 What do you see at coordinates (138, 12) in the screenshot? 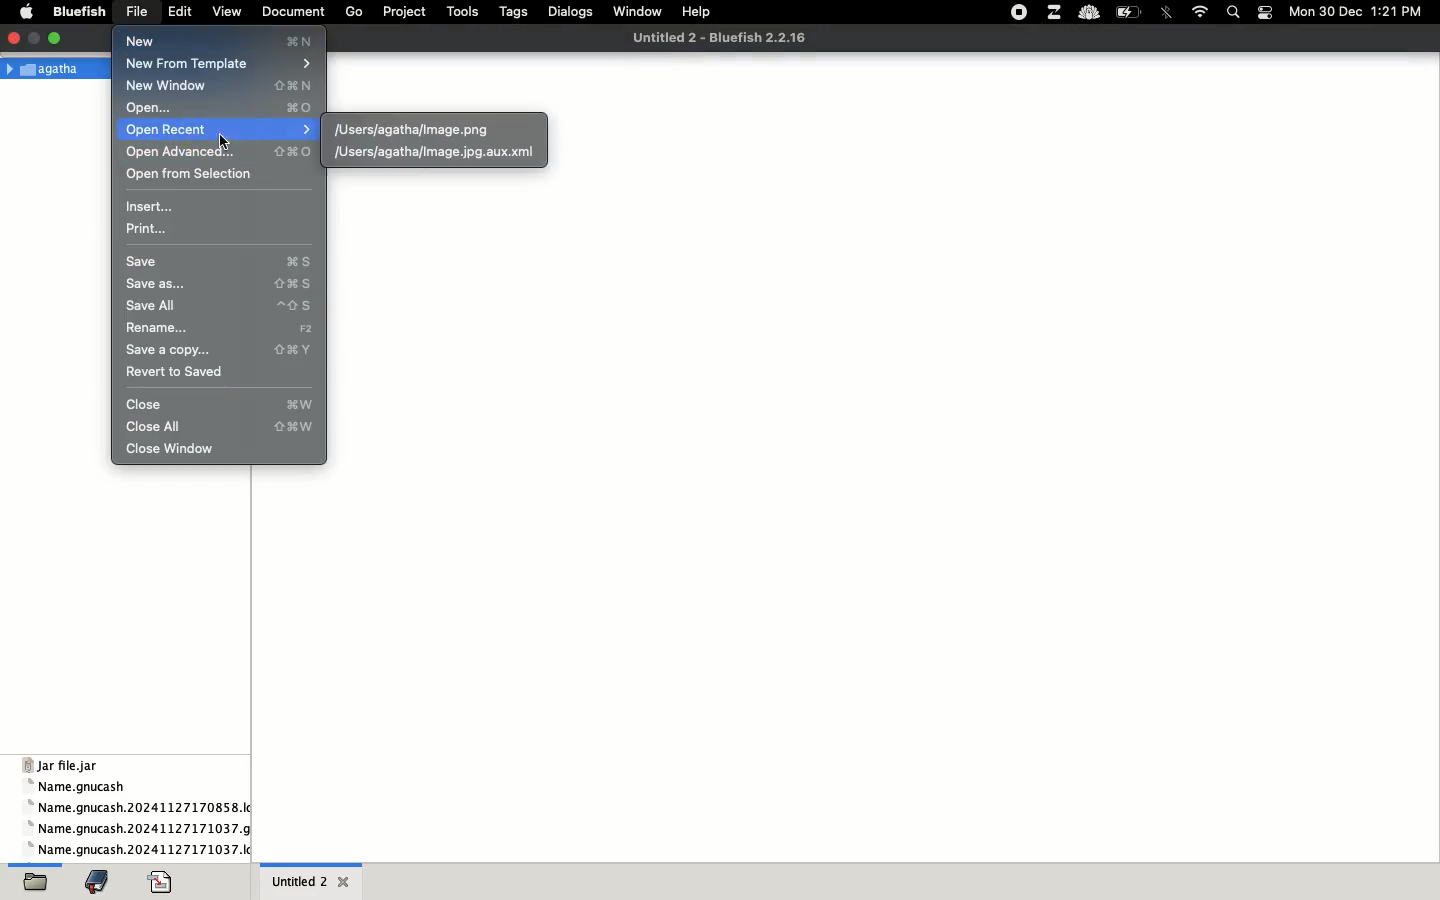
I see `file` at bounding box center [138, 12].